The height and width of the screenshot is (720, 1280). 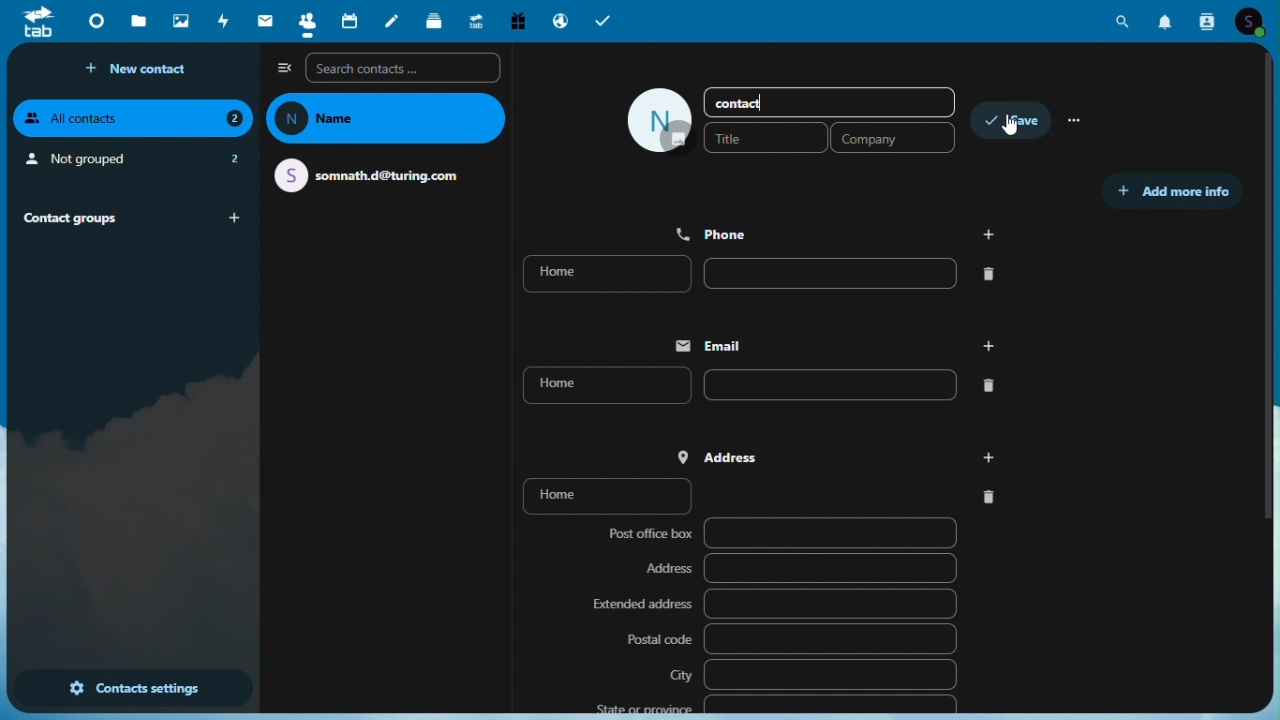 What do you see at coordinates (1210, 22) in the screenshot?
I see `Contacts` at bounding box center [1210, 22].